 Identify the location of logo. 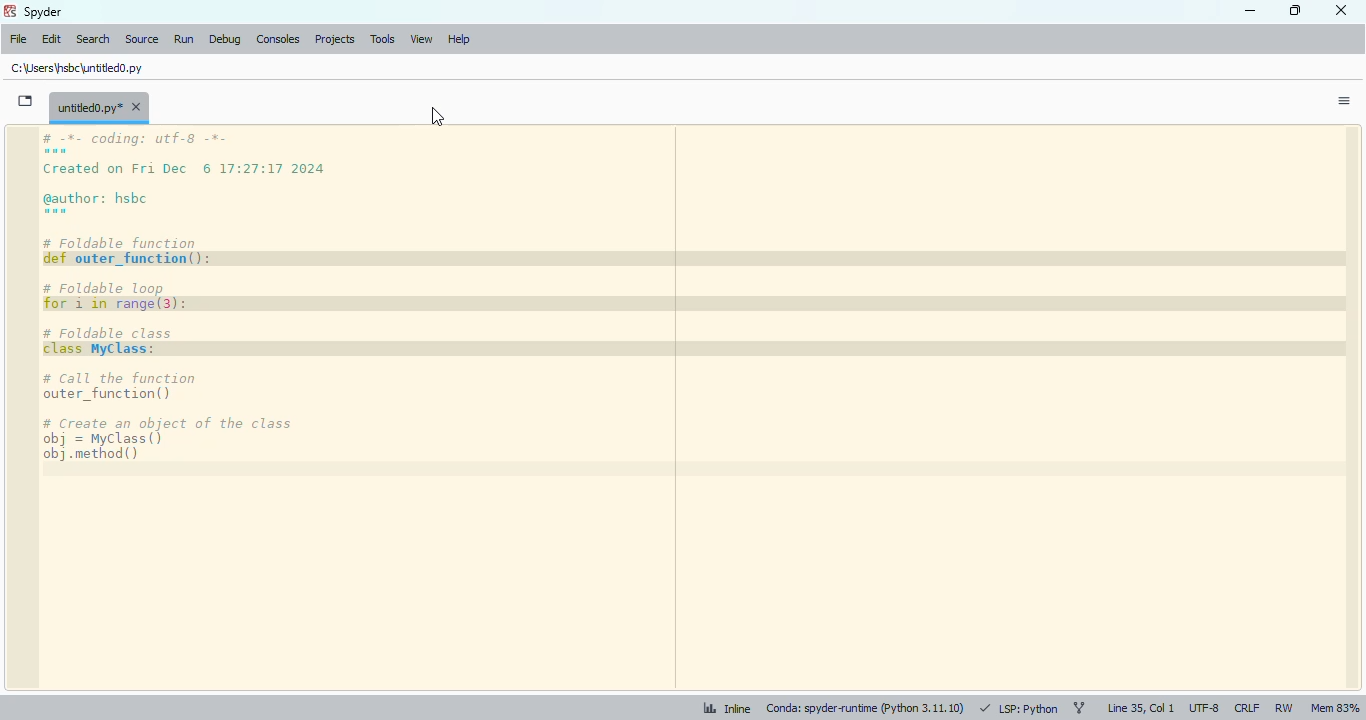
(10, 11).